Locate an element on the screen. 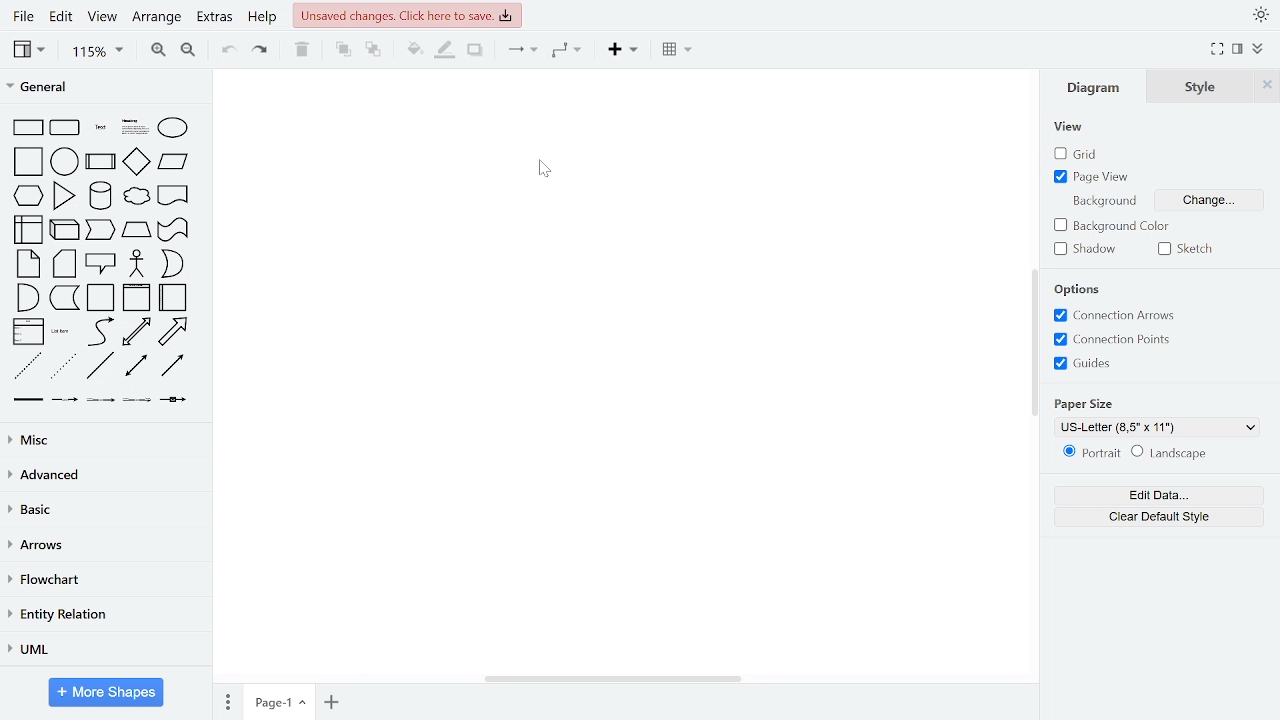 The height and width of the screenshot is (720, 1280). document is located at coordinates (174, 195).